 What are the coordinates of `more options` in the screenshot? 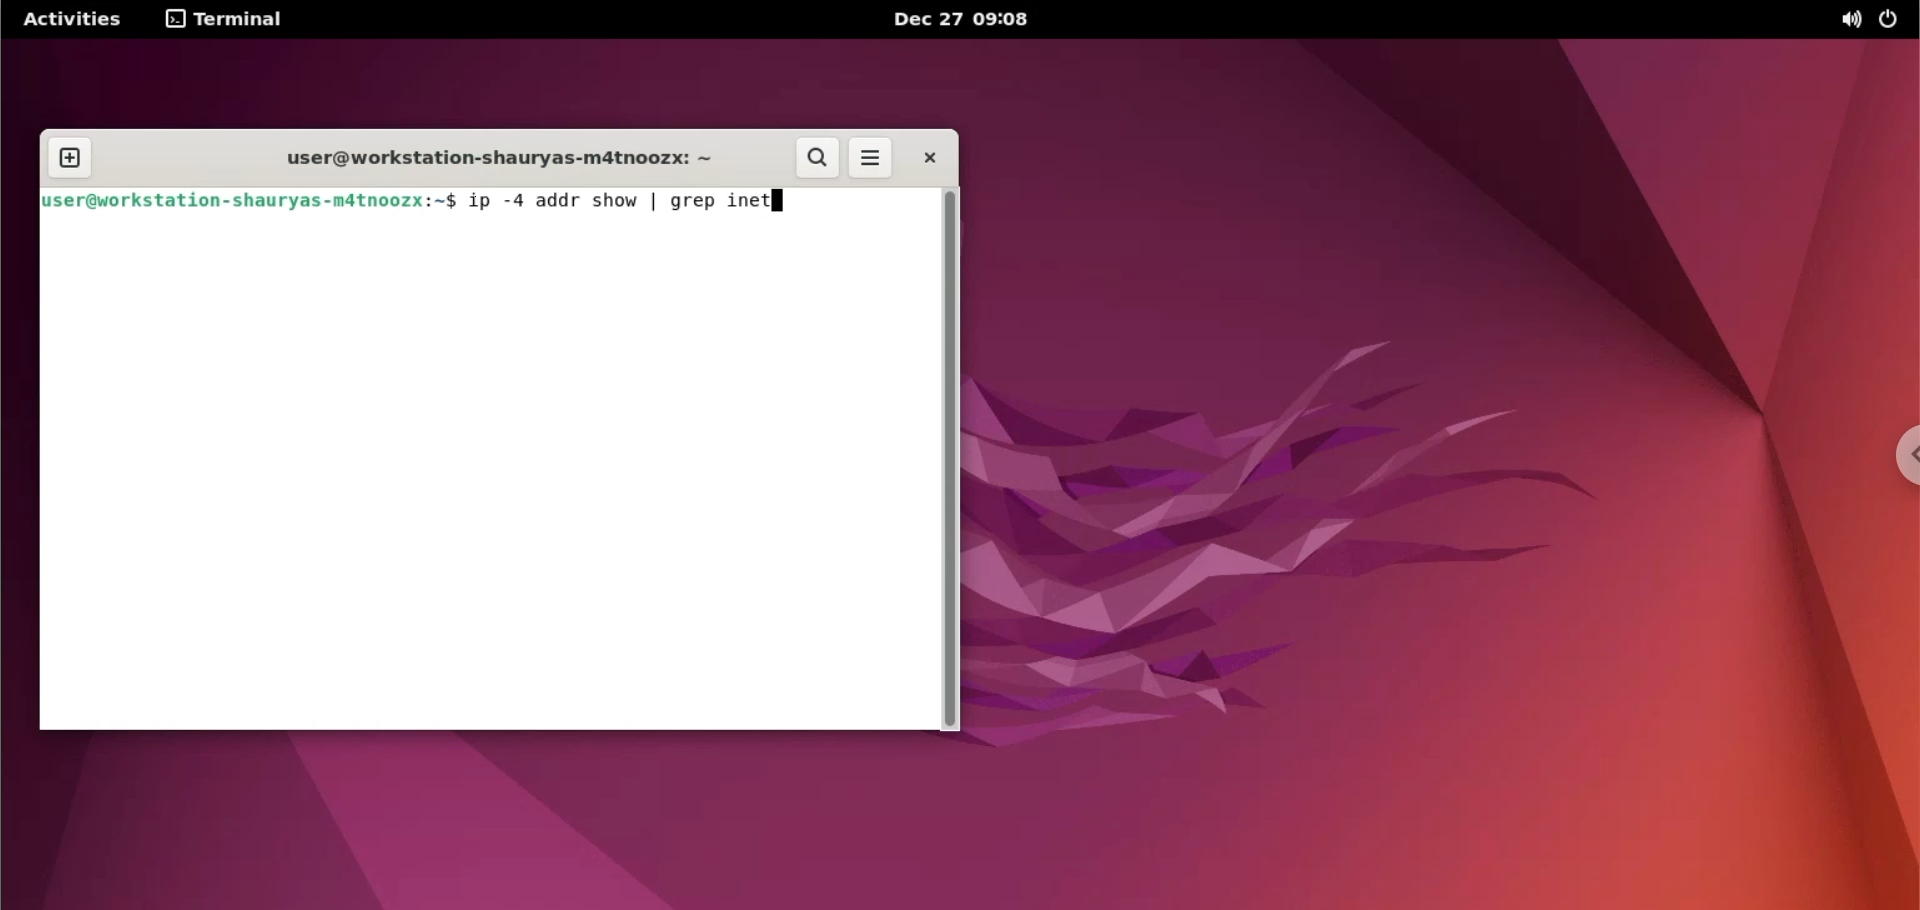 It's located at (871, 160).